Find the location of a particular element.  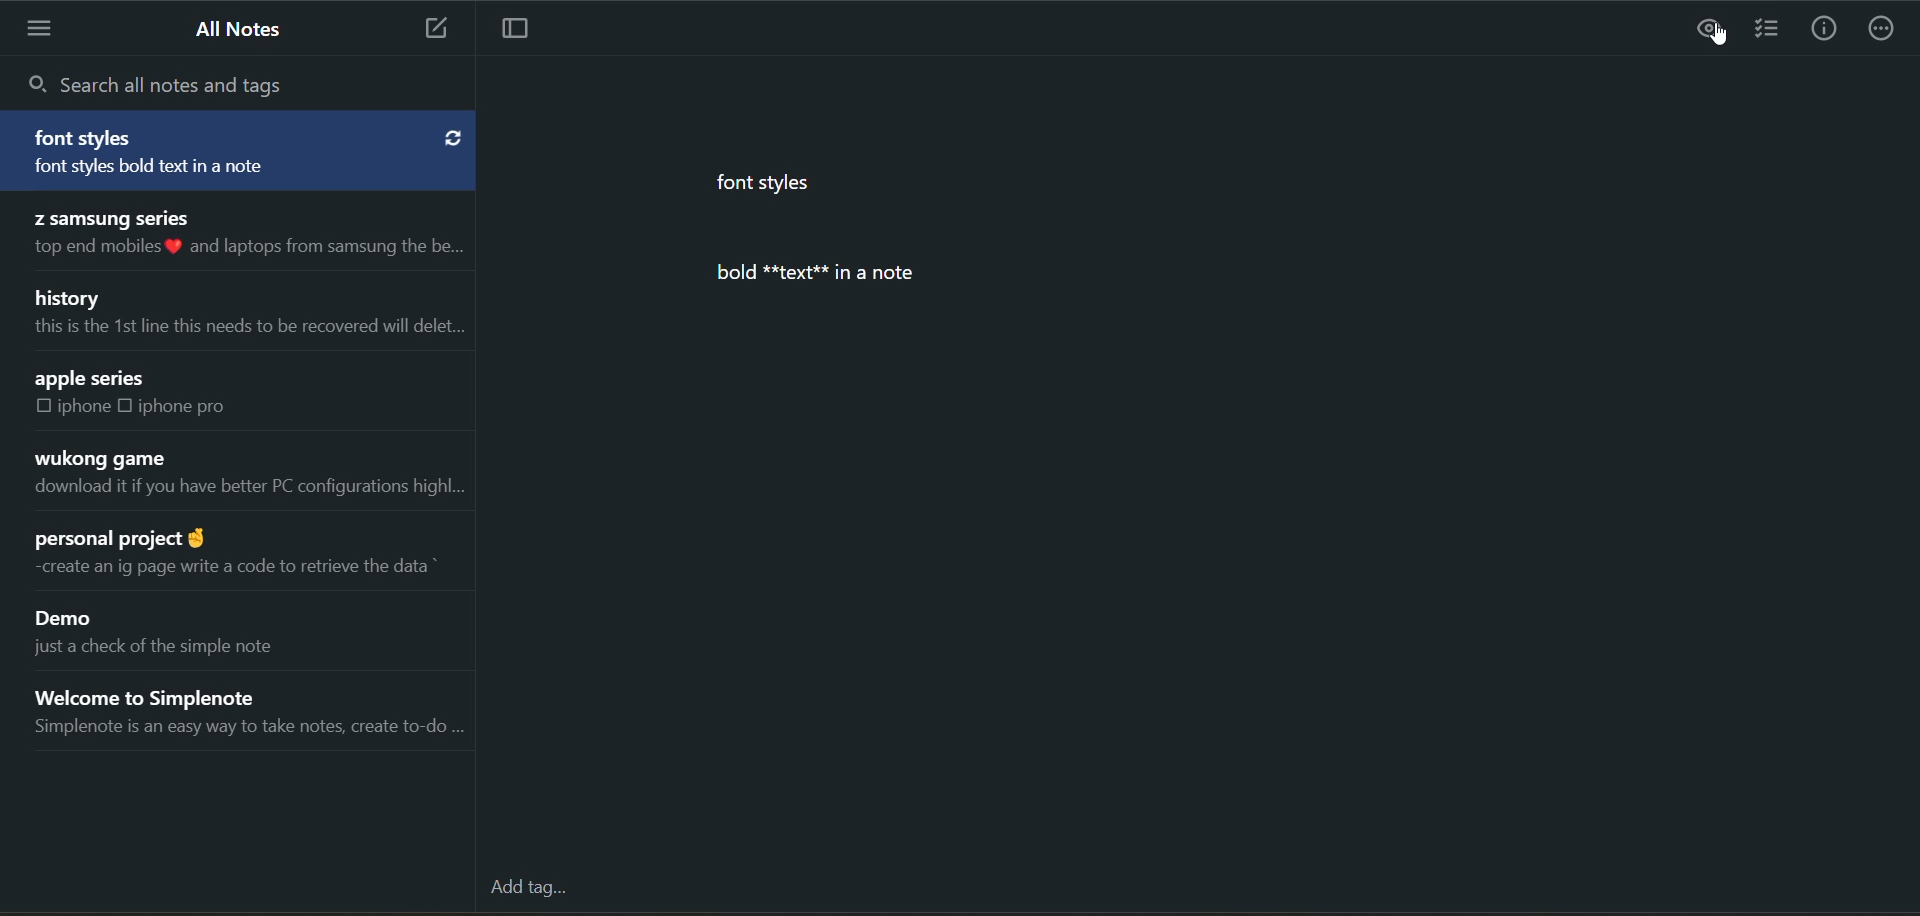

menu is located at coordinates (43, 28).